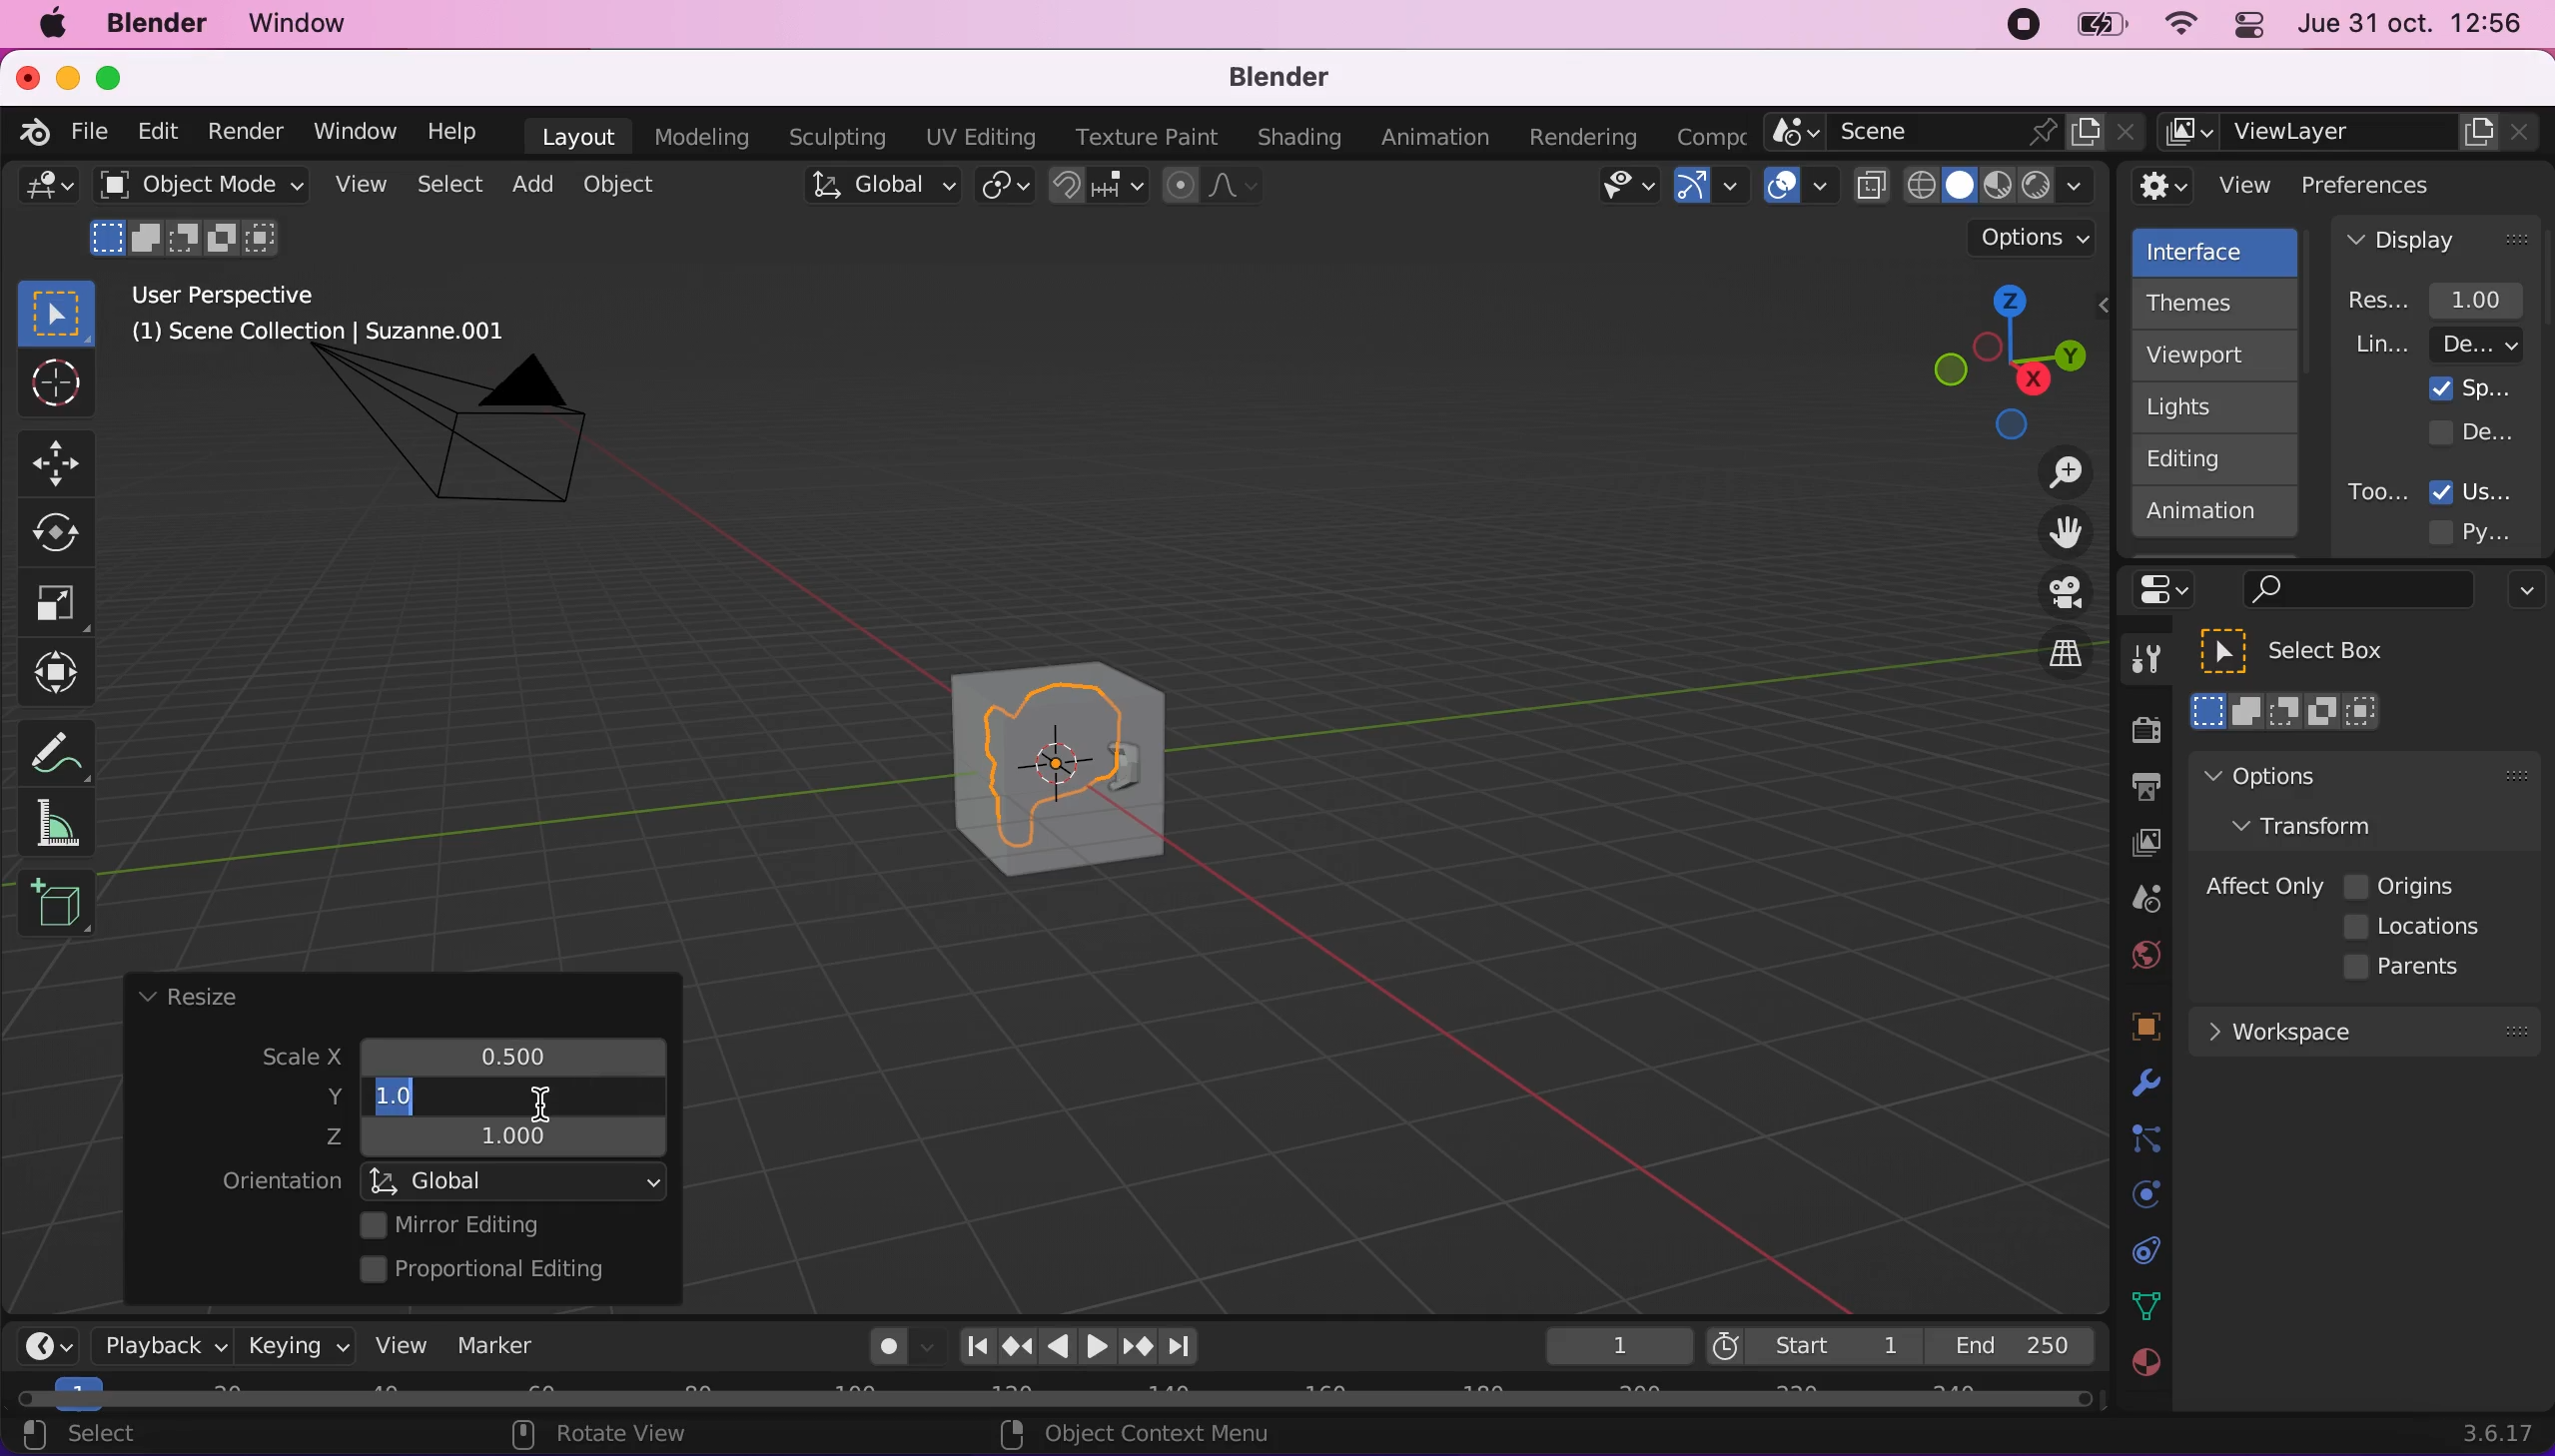  Describe the element at coordinates (2143, 1373) in the screenshot. I see `texture` at that location.